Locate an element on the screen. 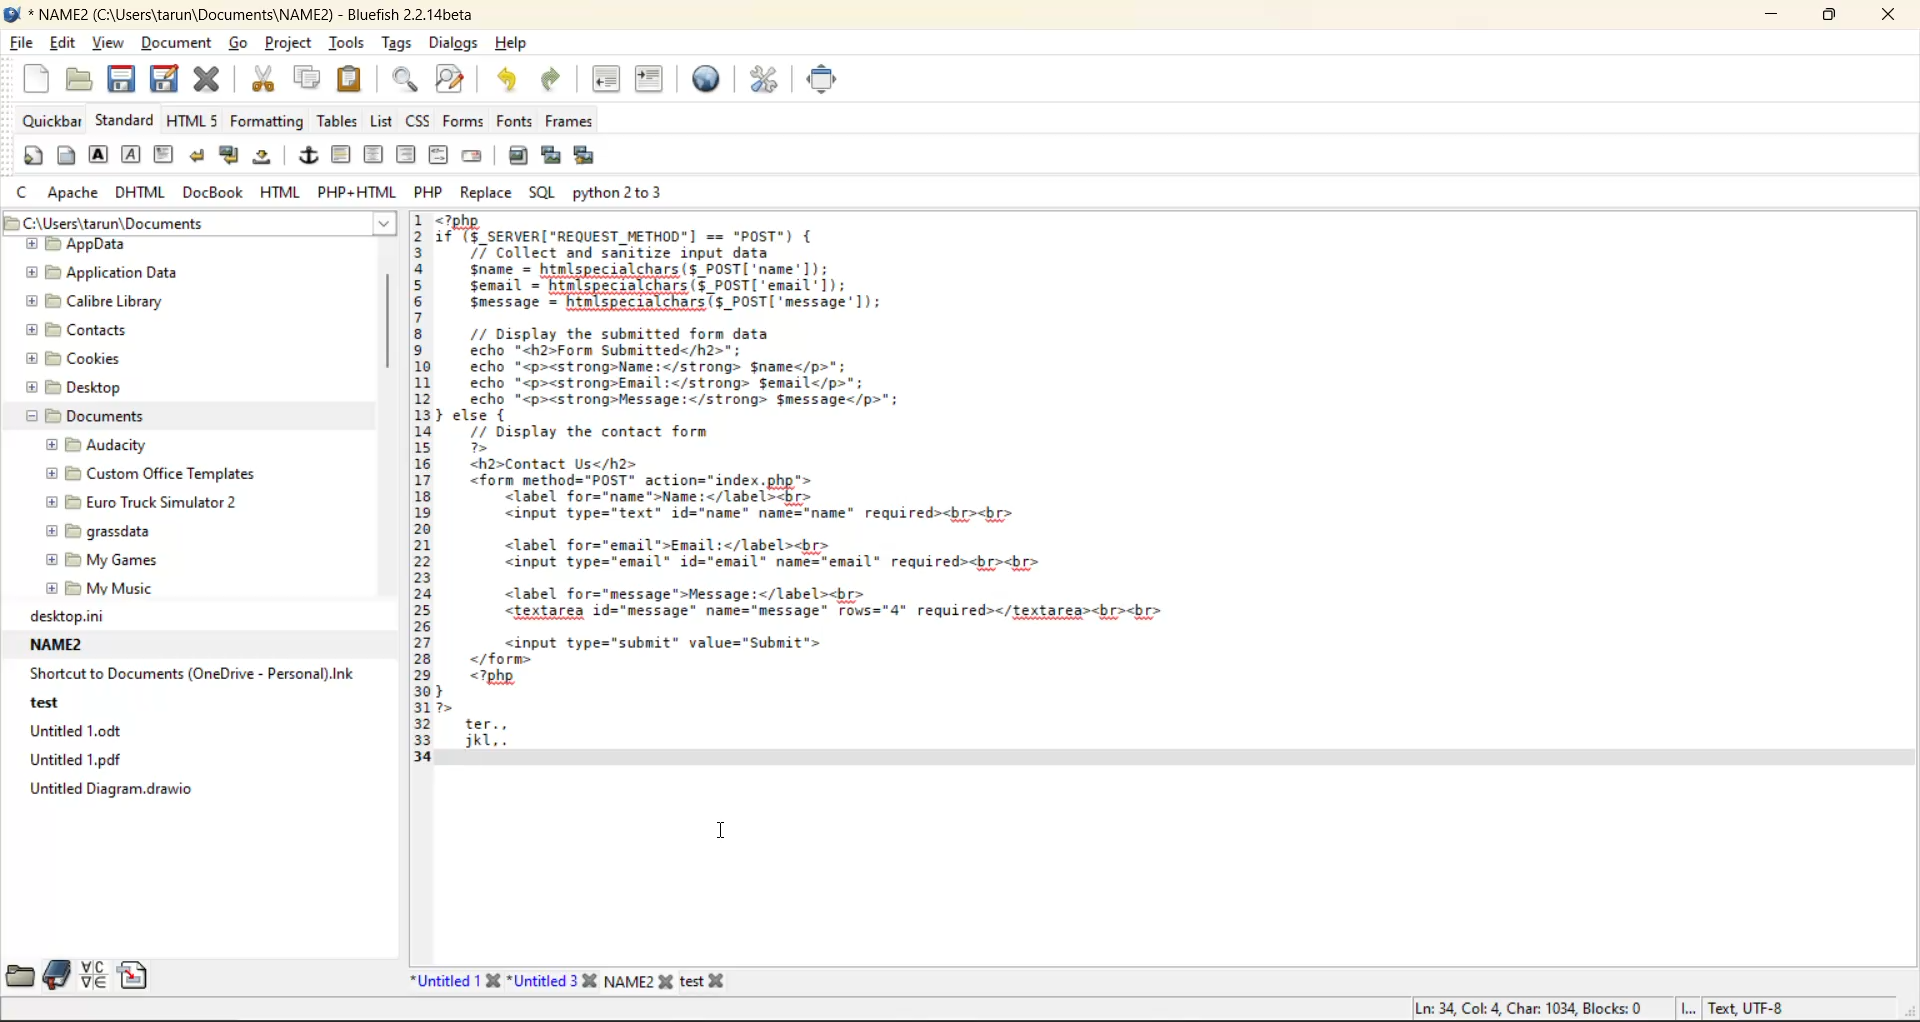  dialogs is located at coordinates (453, 46).